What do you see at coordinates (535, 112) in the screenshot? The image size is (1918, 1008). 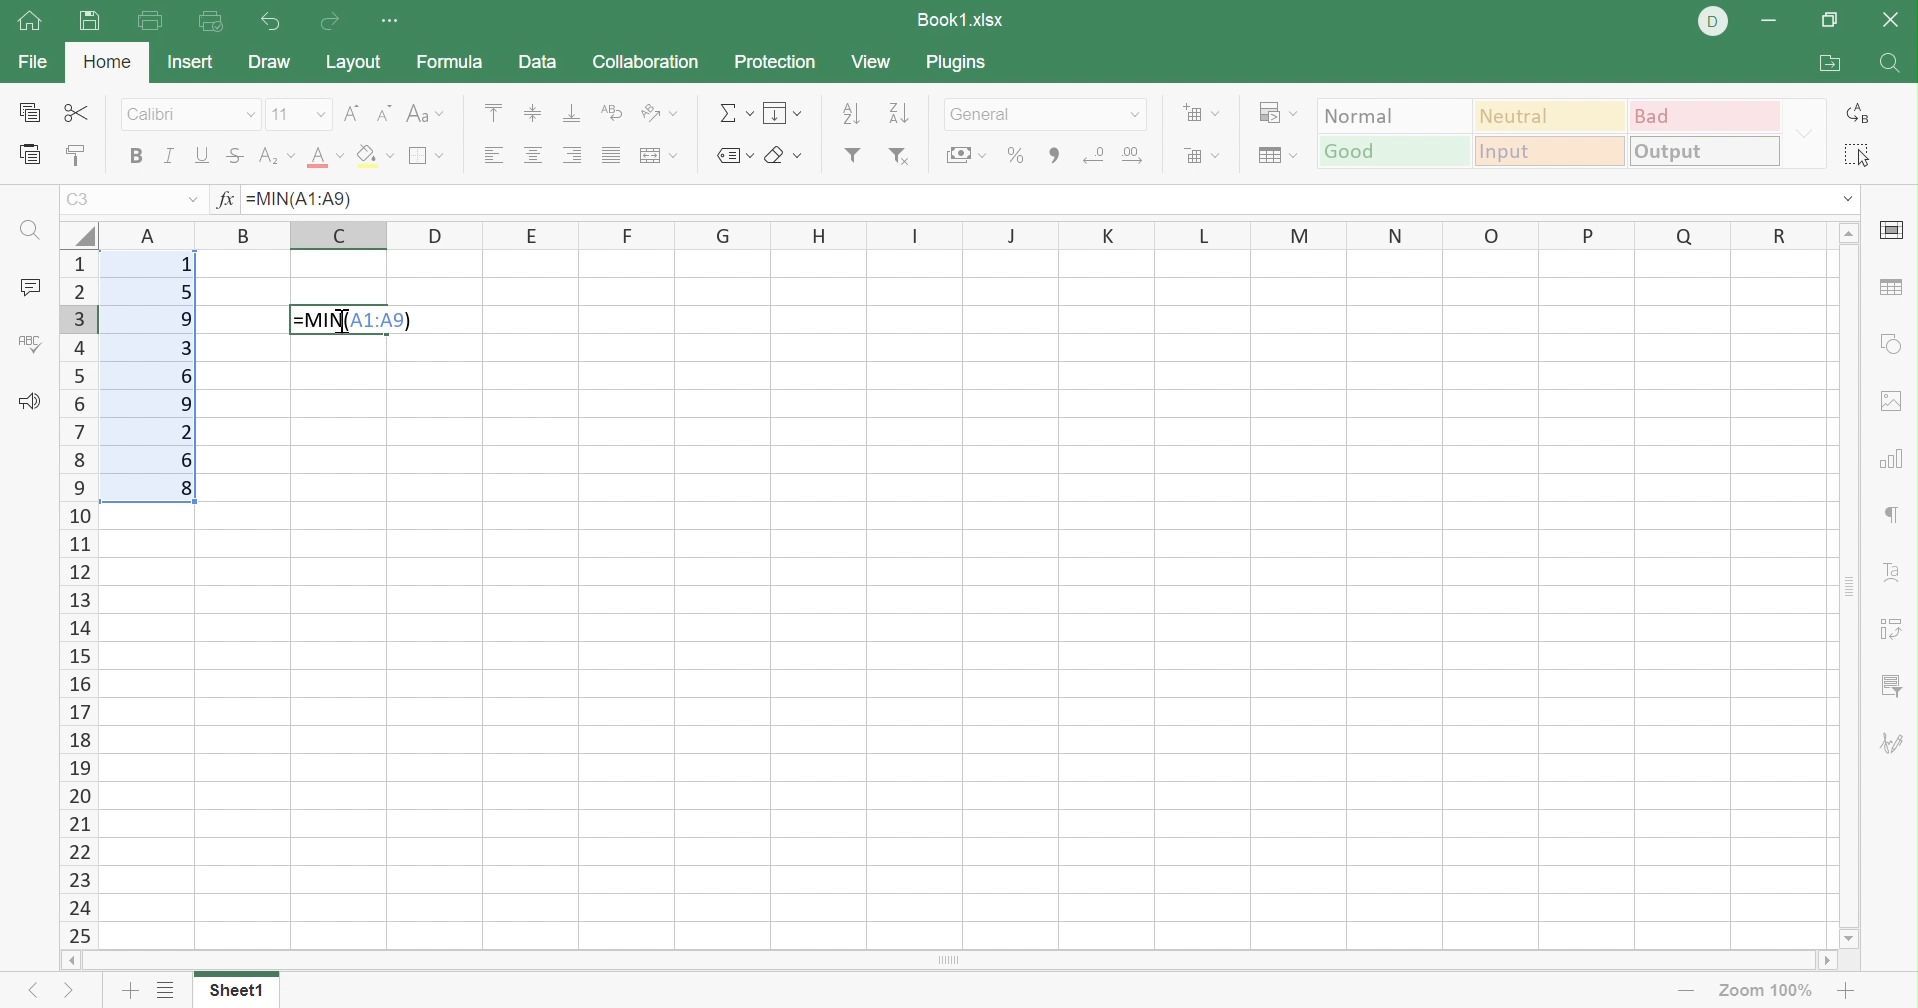 I see `Align Middle` at bounding box center [535, 112].